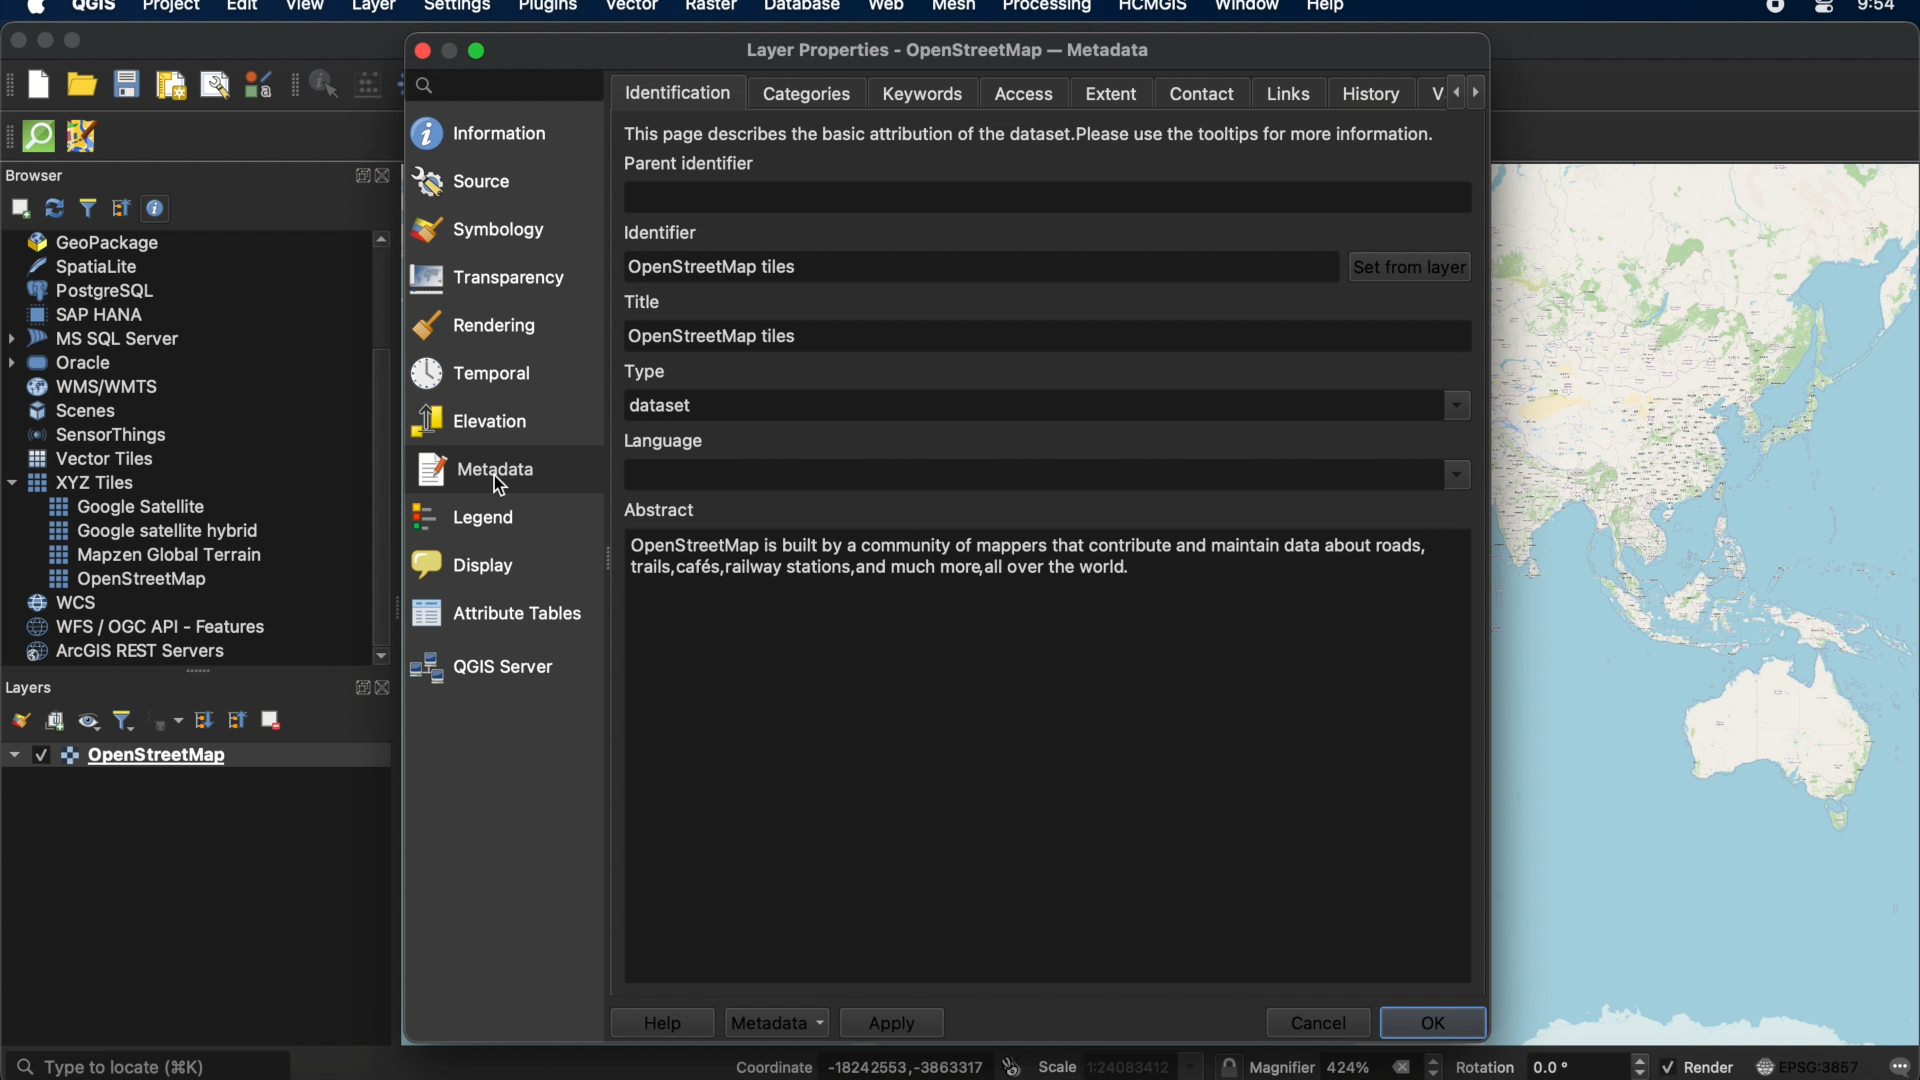  Describe the element at coordinates (722, 268) in the screenshot. I see `openstreetmap tiles` at that location.